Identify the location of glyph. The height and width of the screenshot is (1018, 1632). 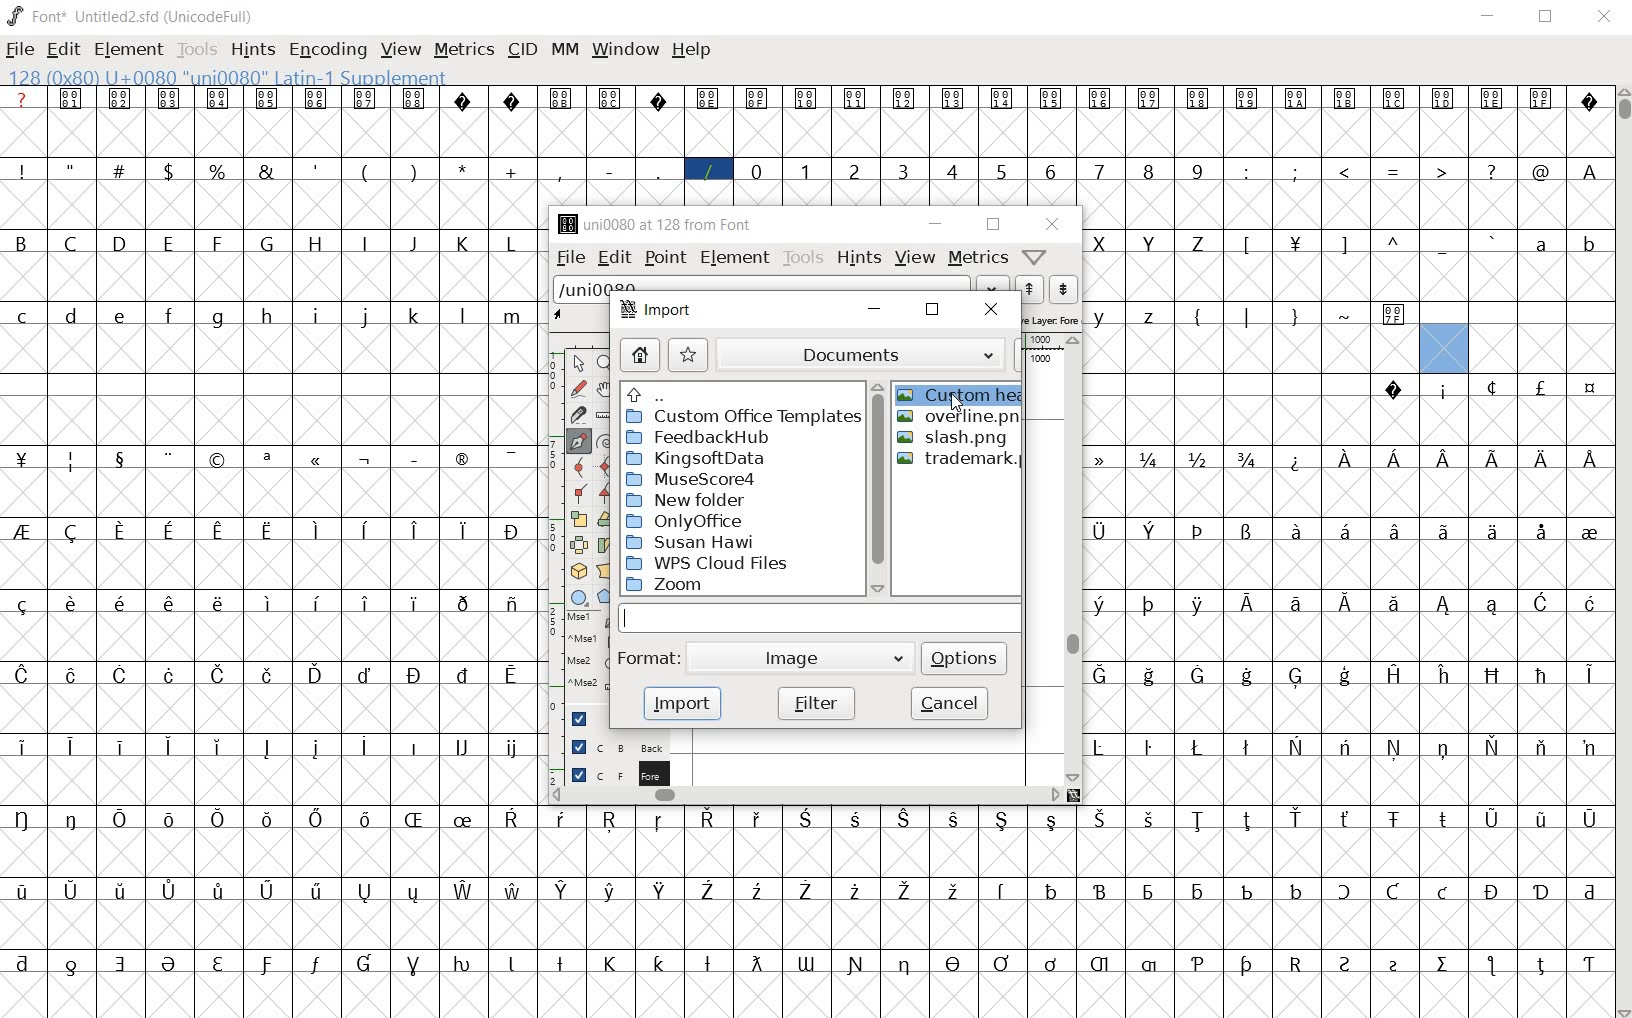
(1394, 458).